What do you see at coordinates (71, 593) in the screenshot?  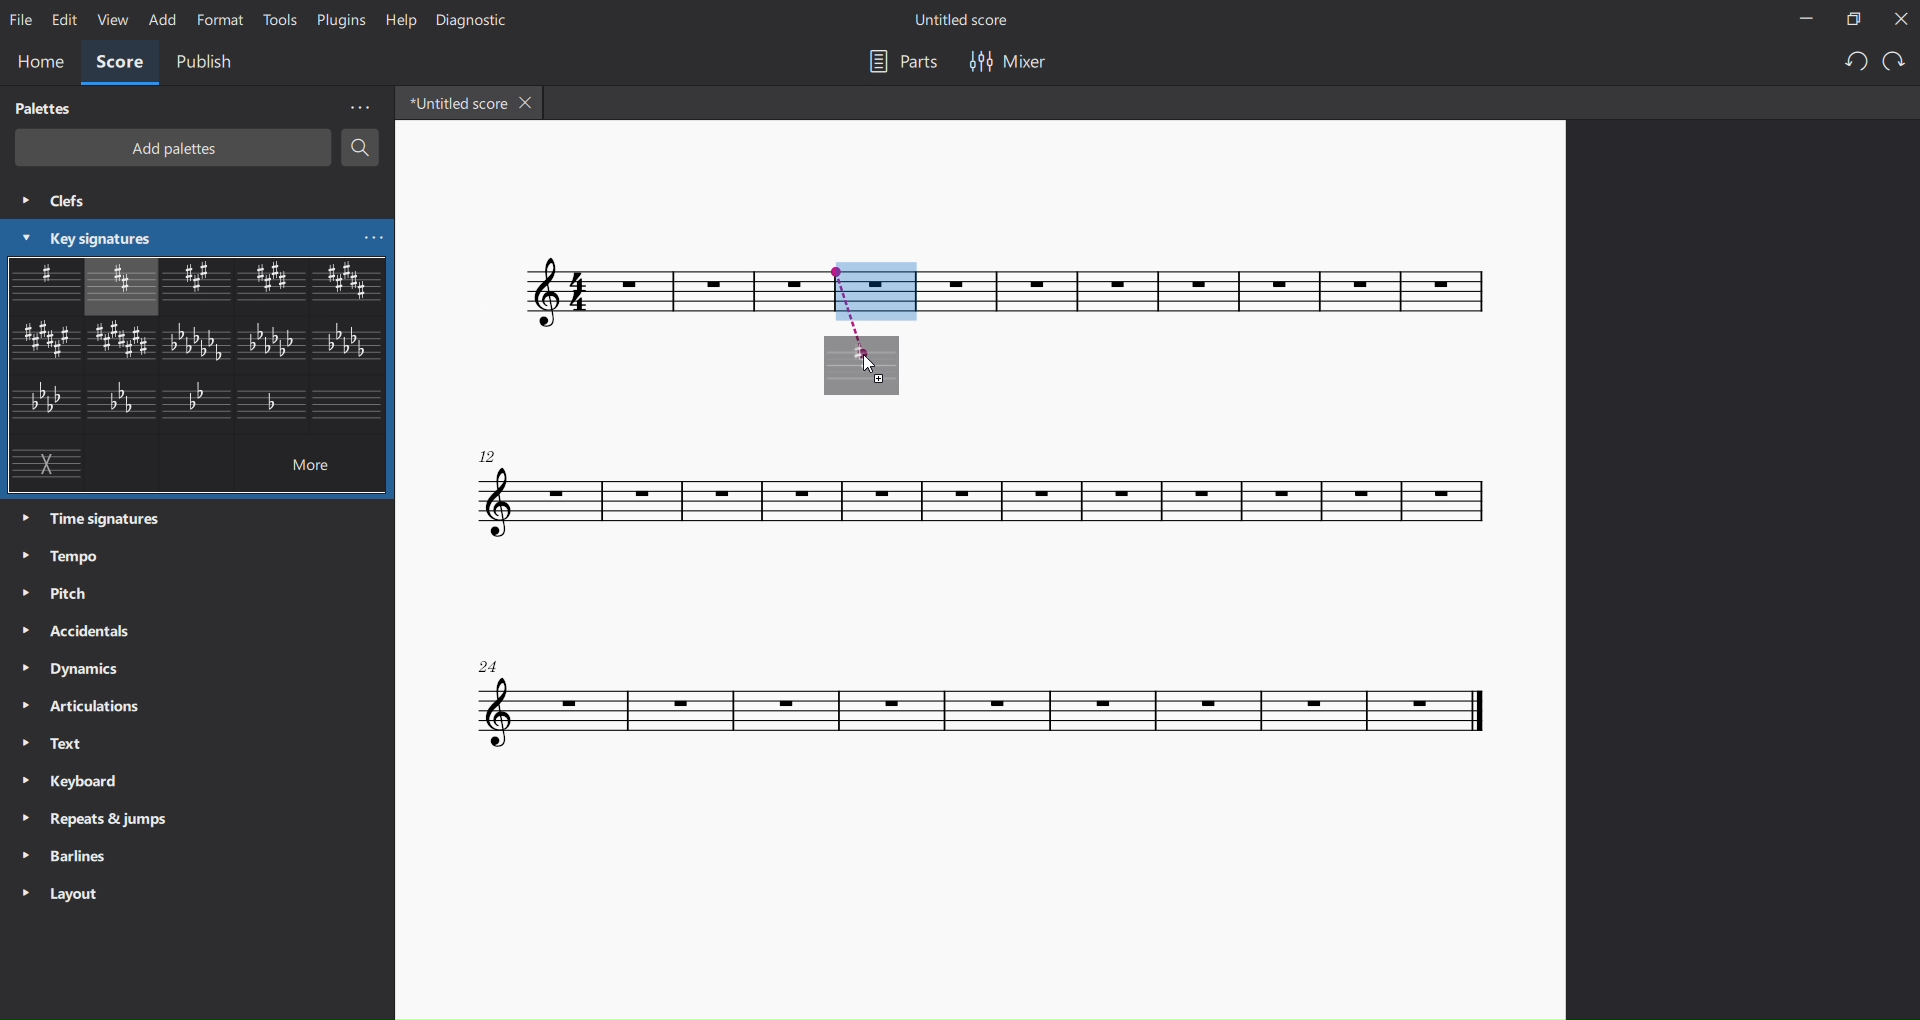 I see `pitch` at bounding box center [71, 593].